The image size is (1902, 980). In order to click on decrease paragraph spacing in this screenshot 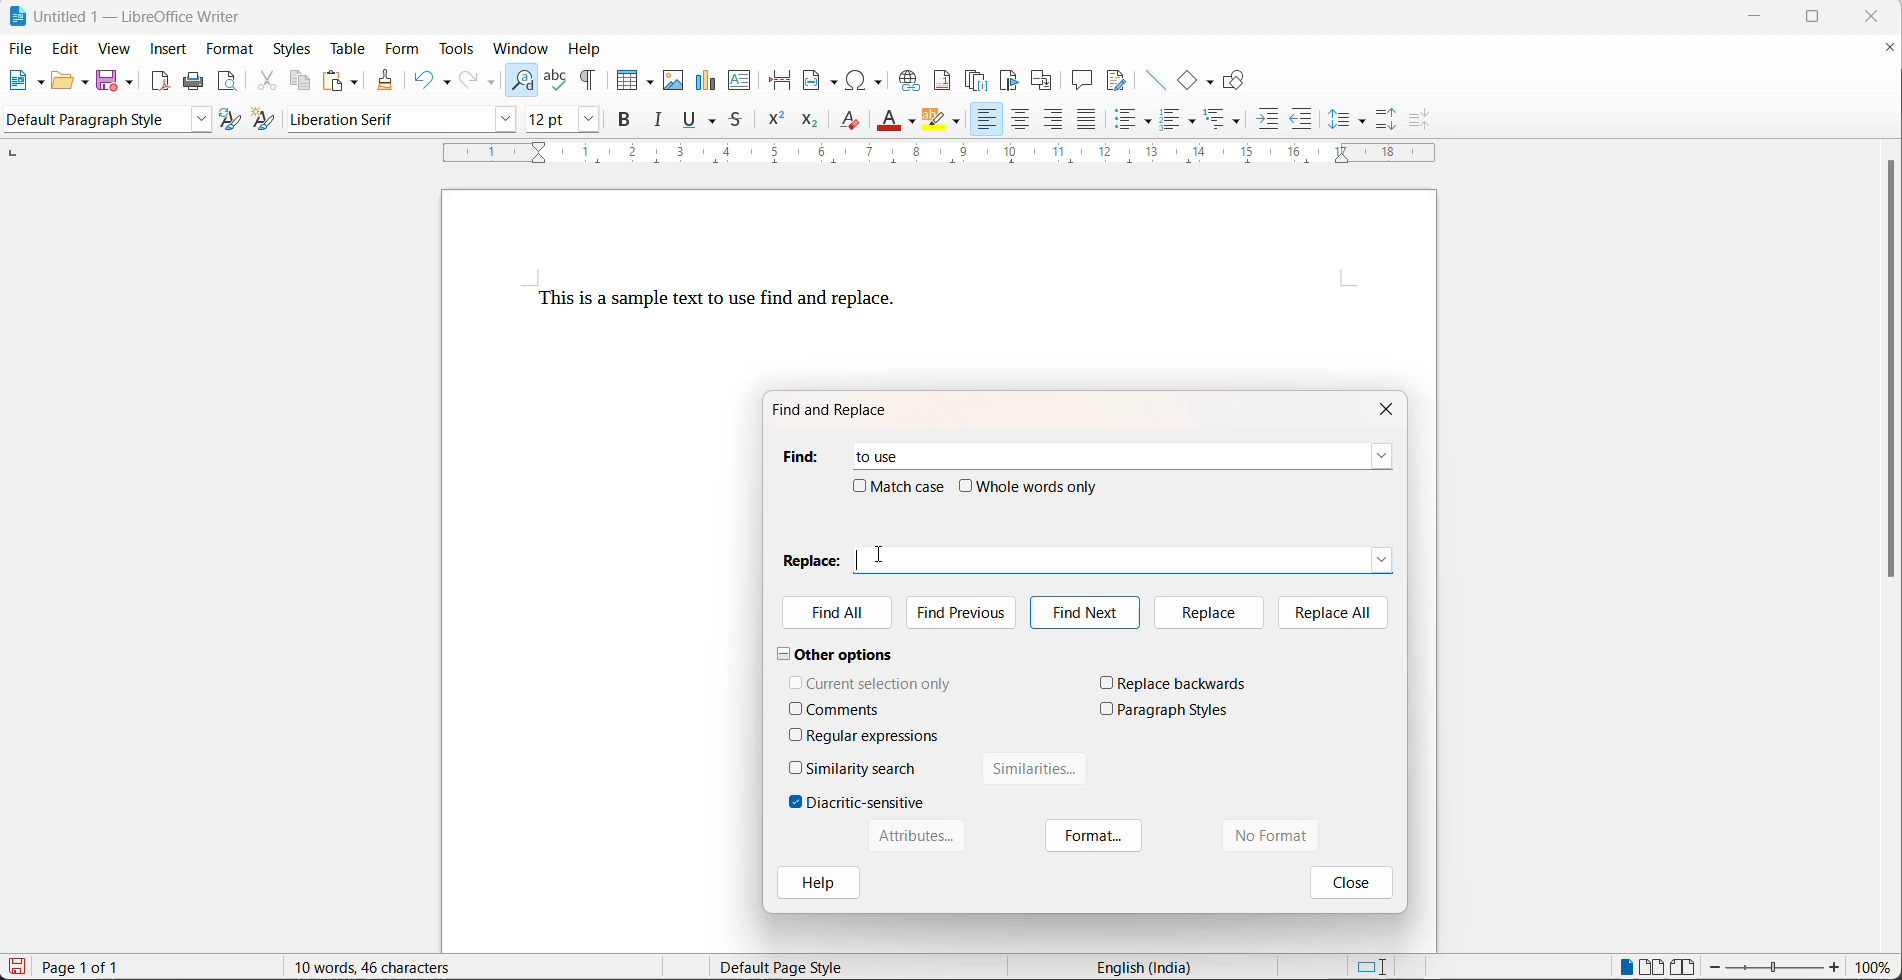, I will do `click(1416, 120)`.